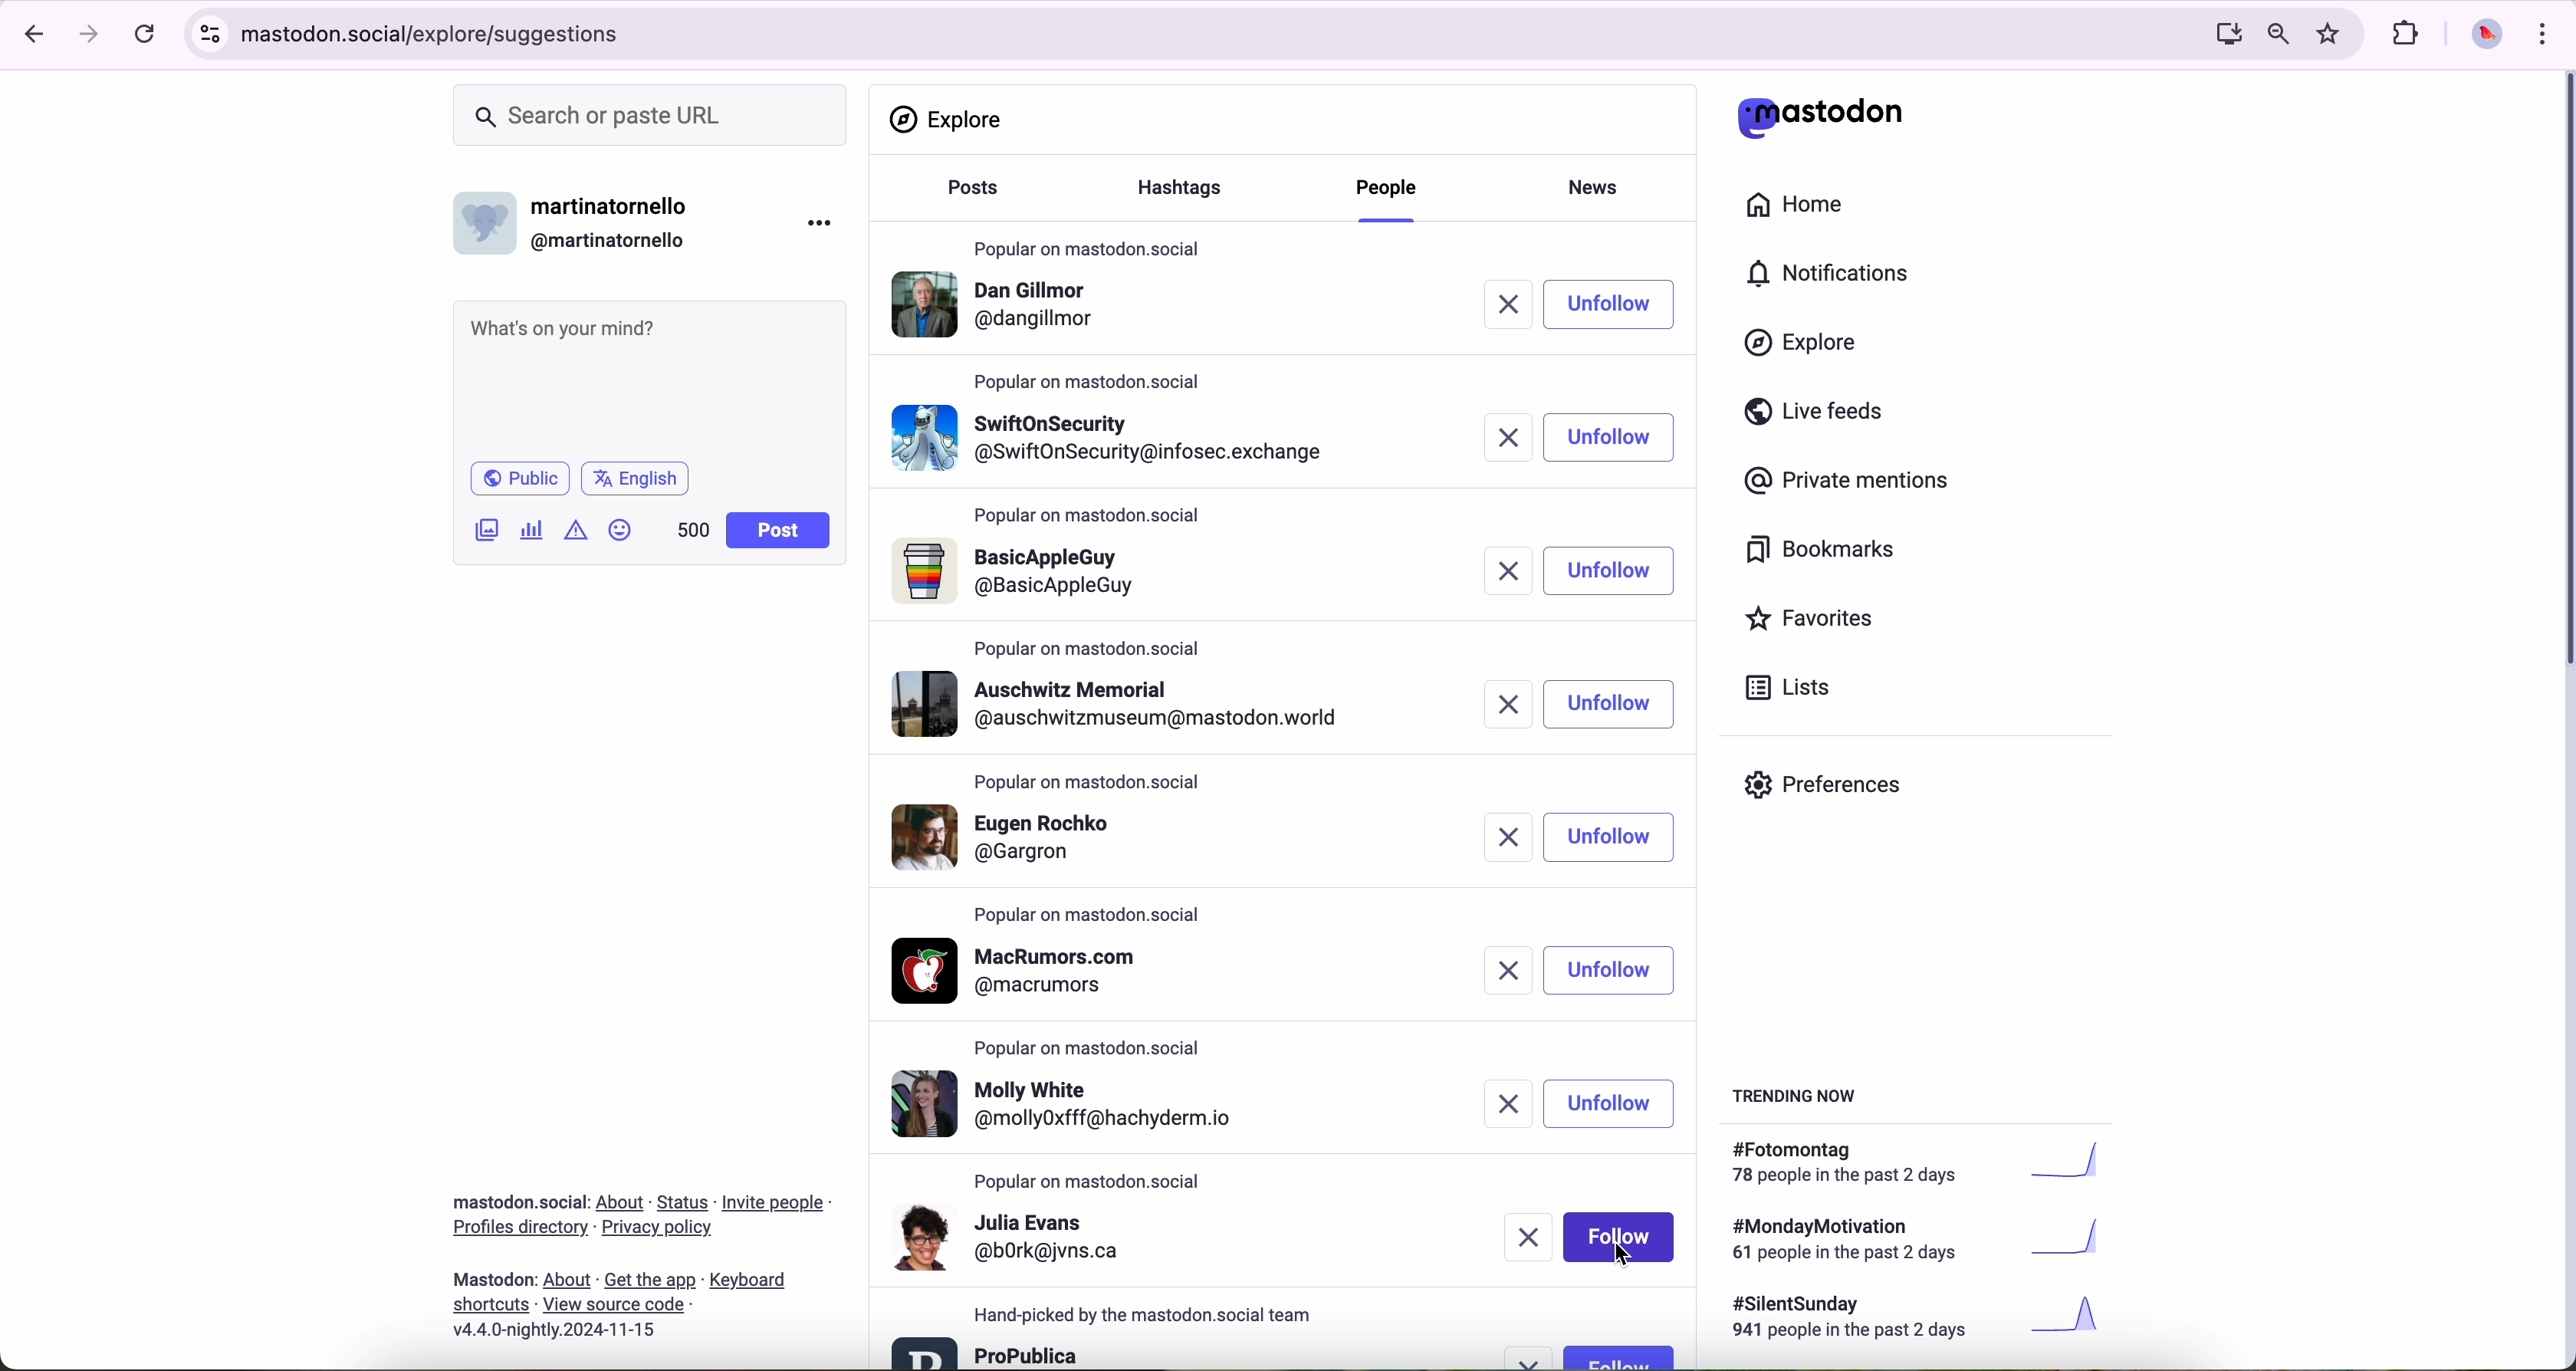 The image size is (2576, 1371). I want to click on scroll bar, so click(2560, 375).